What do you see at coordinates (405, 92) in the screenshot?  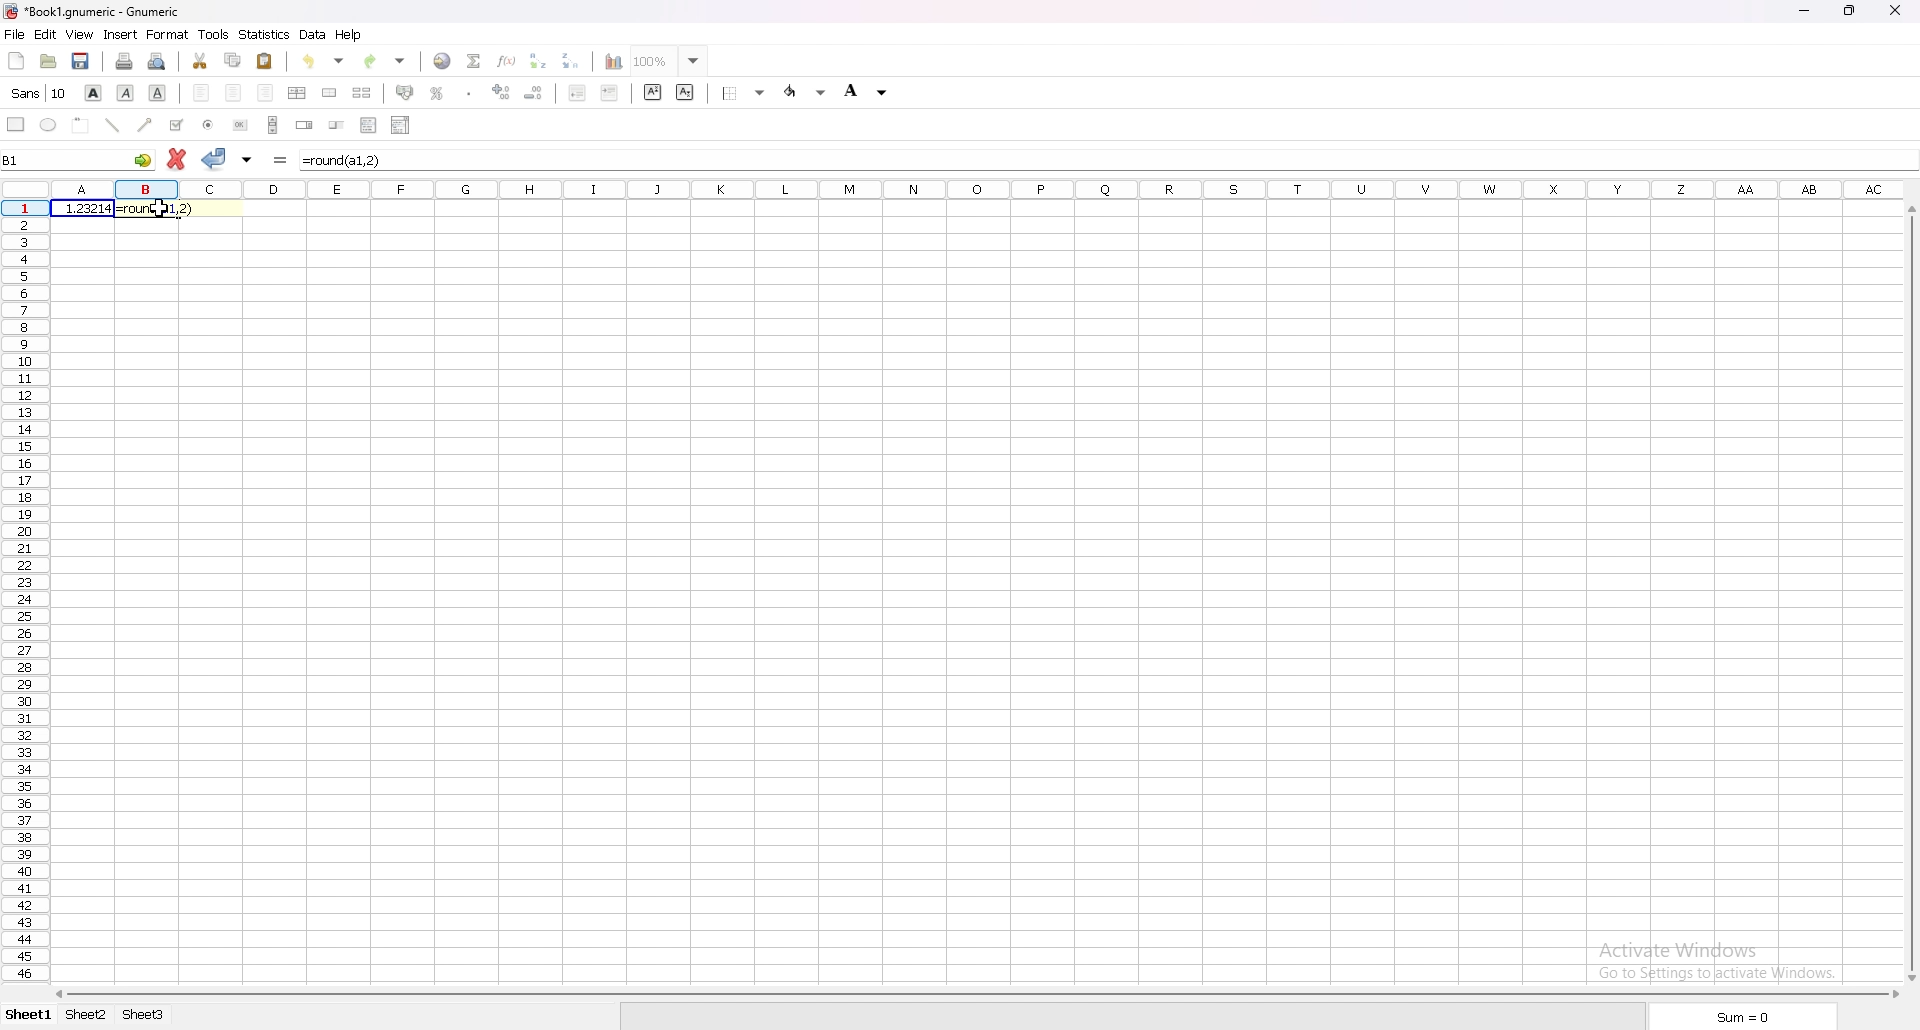 I see `accounting` at bounding box center [405, 92].